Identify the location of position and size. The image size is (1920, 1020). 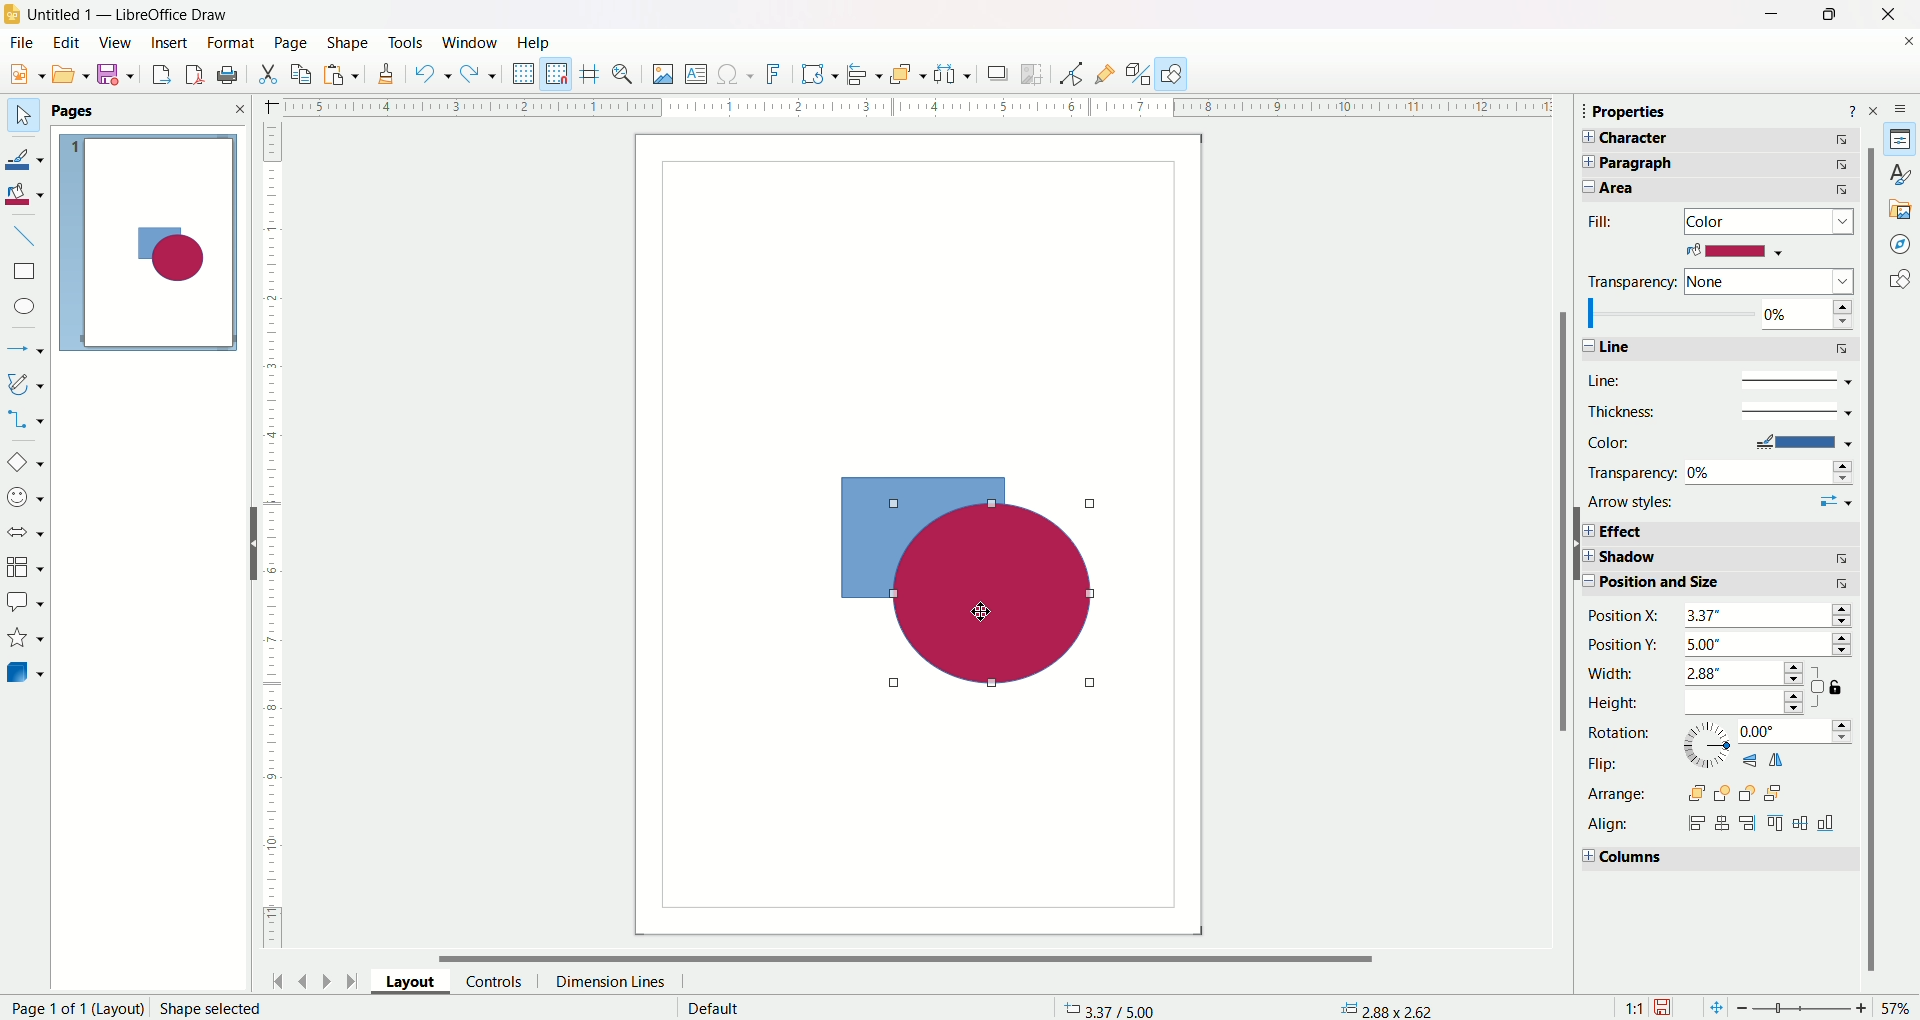
(1719, 587).